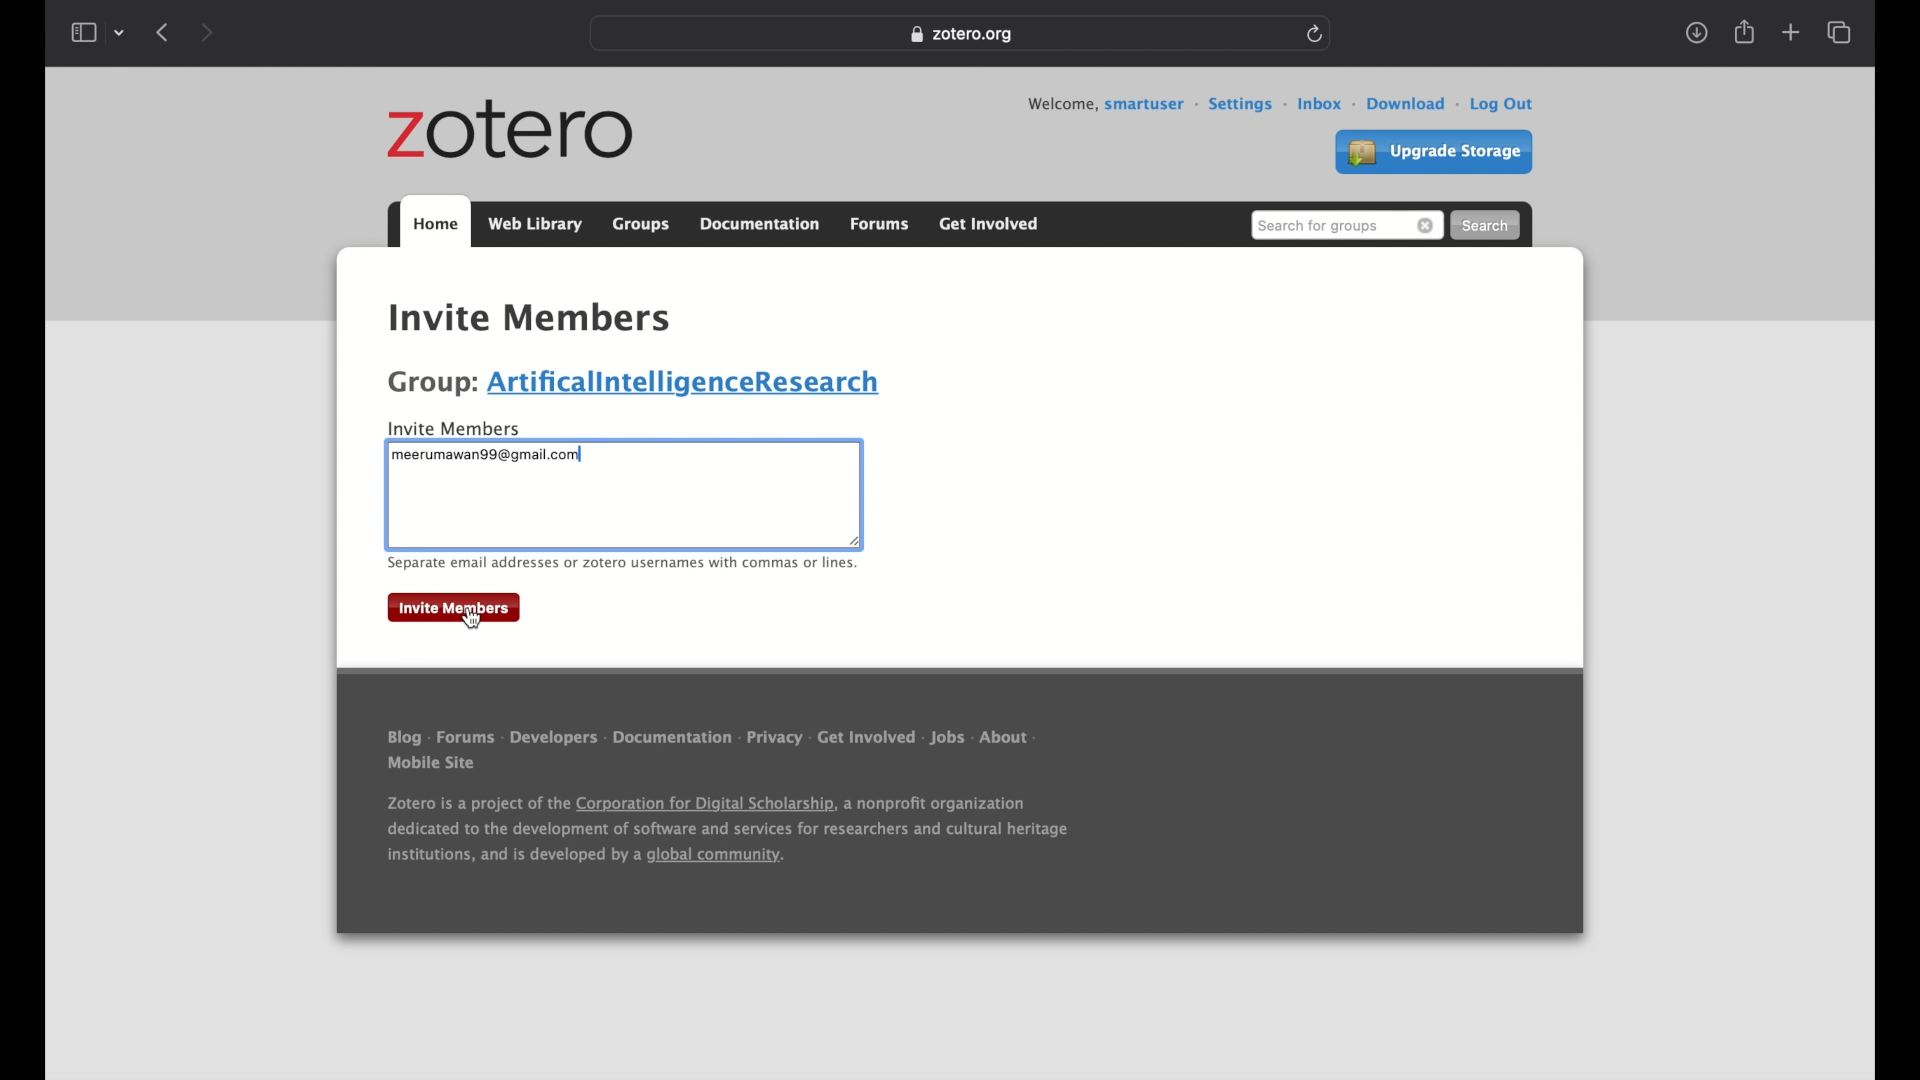  What do you see at coordinates (621, 565) in the screenshot?
I see `separate email addresses or zotero usernames with commas or lines` at bounding box center [621, 565].